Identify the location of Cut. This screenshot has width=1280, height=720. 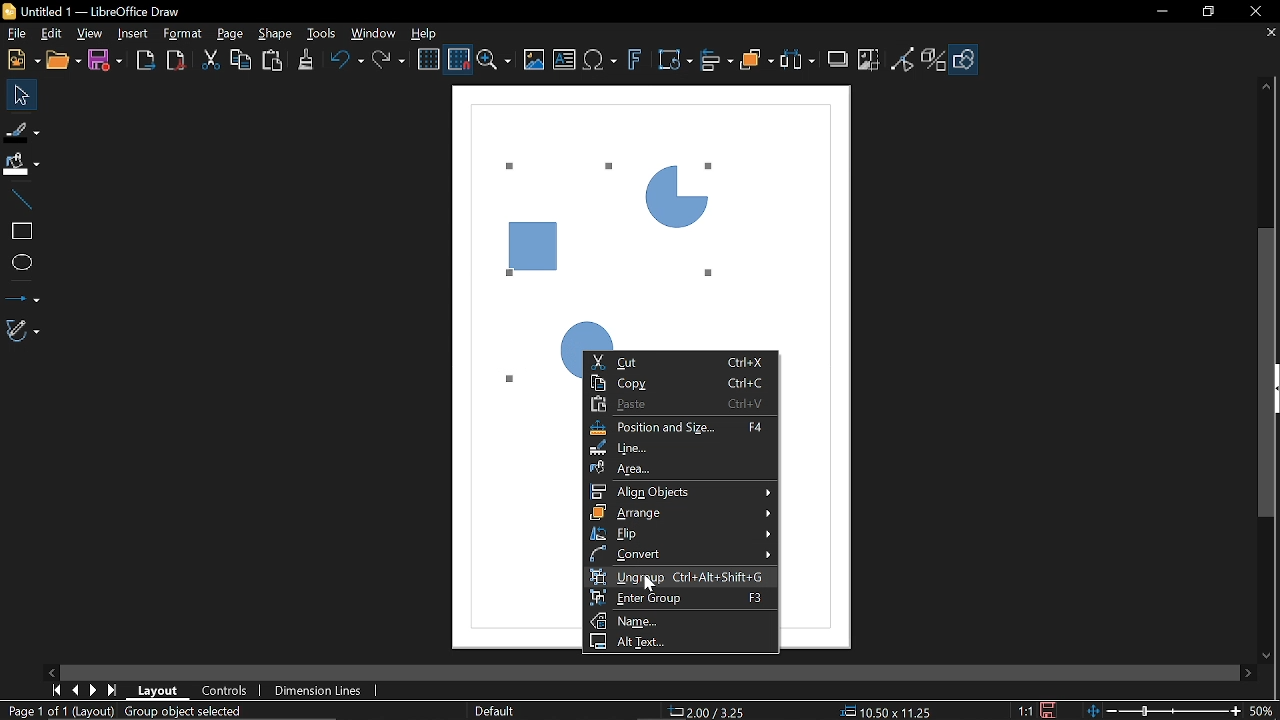
(681, 362).